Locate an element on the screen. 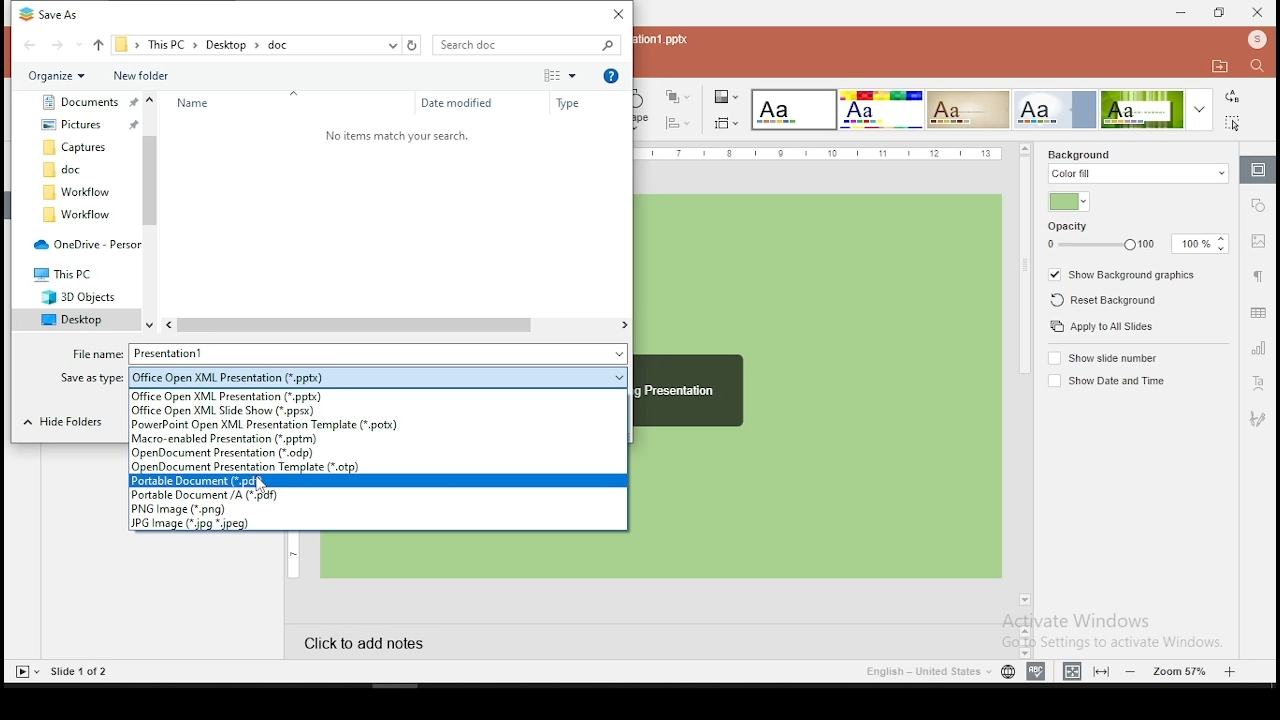 This screenshot has width=1280, height=720. doc is located at coordinates (76, 170).